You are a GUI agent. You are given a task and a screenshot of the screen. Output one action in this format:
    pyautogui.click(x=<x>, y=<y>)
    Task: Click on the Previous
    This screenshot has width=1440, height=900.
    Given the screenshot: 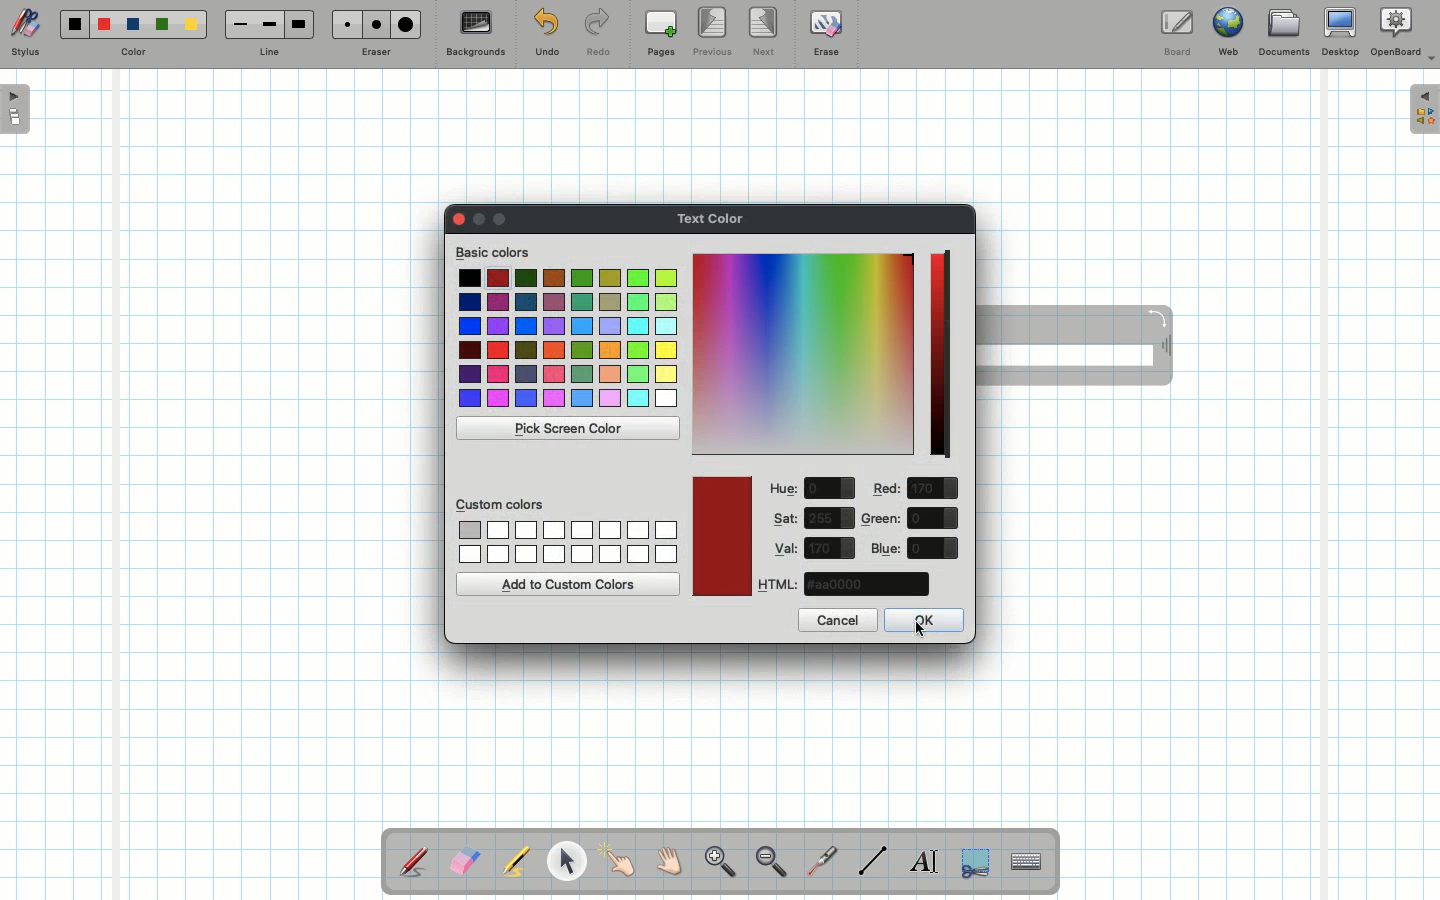 What is the action you would take?
    pyautogui.click(x=714, y=33)
    